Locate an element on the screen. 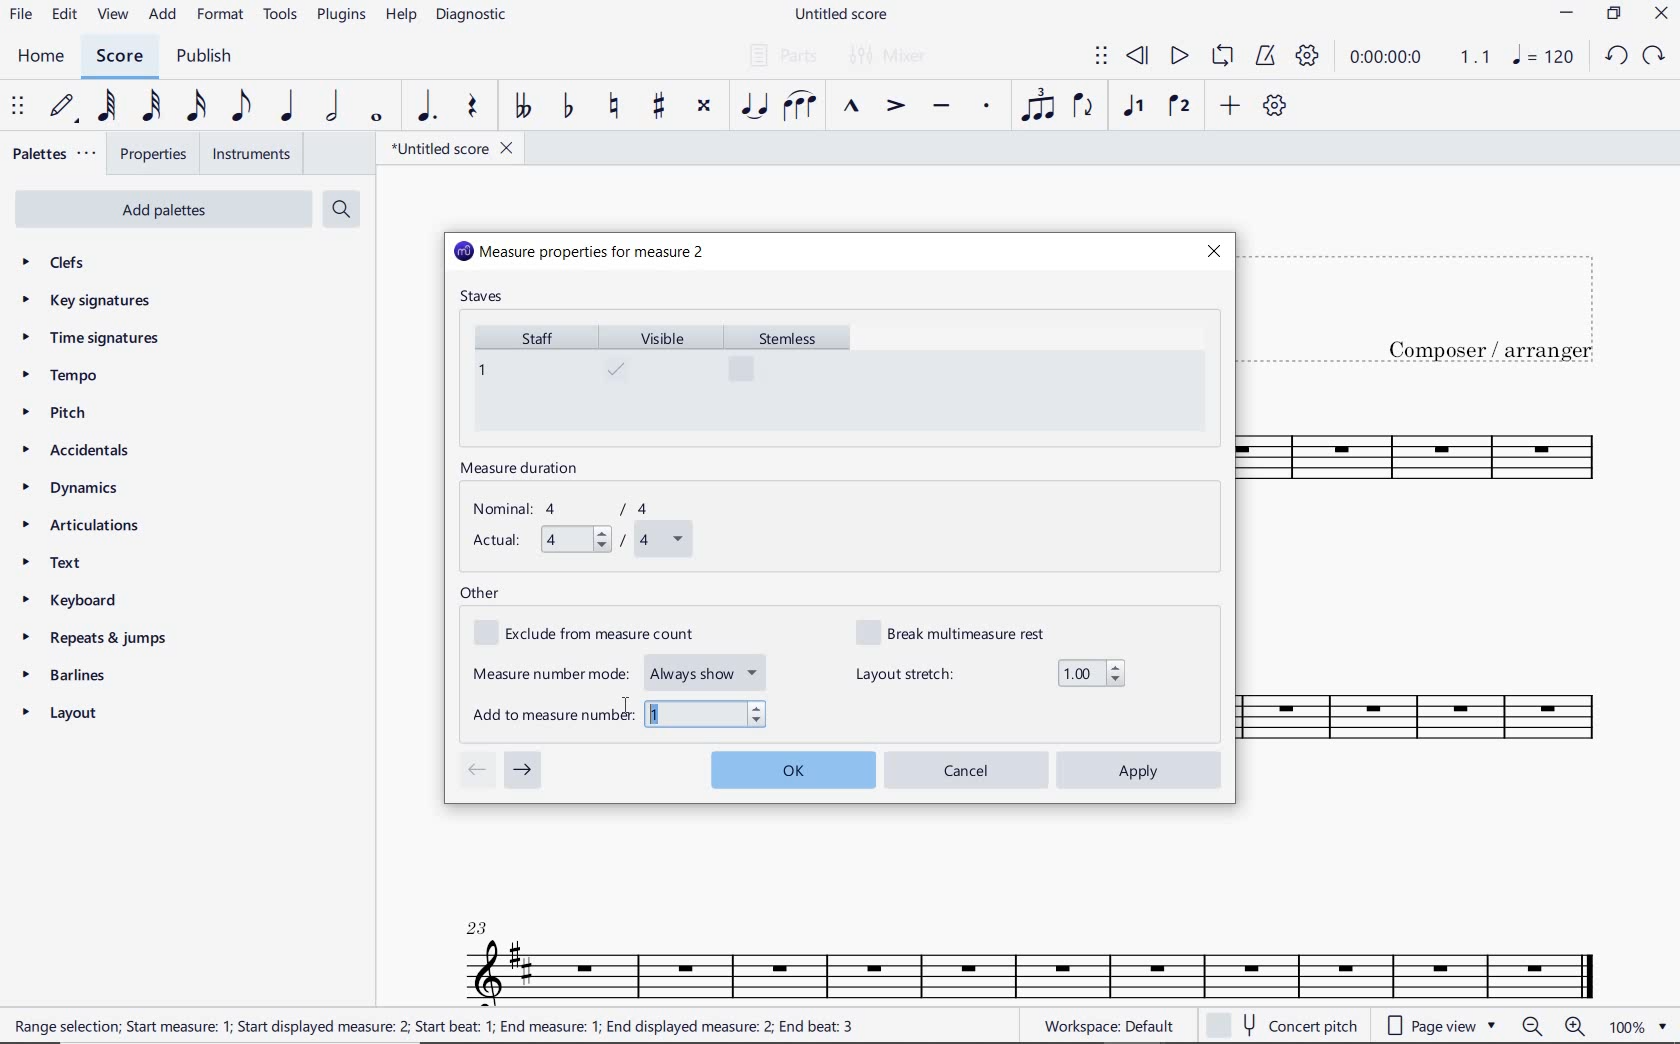 Image resolution: width=1680 pixels, height=1044 pixels. TOGGLE FLAT is located at coordinates (569, 108).